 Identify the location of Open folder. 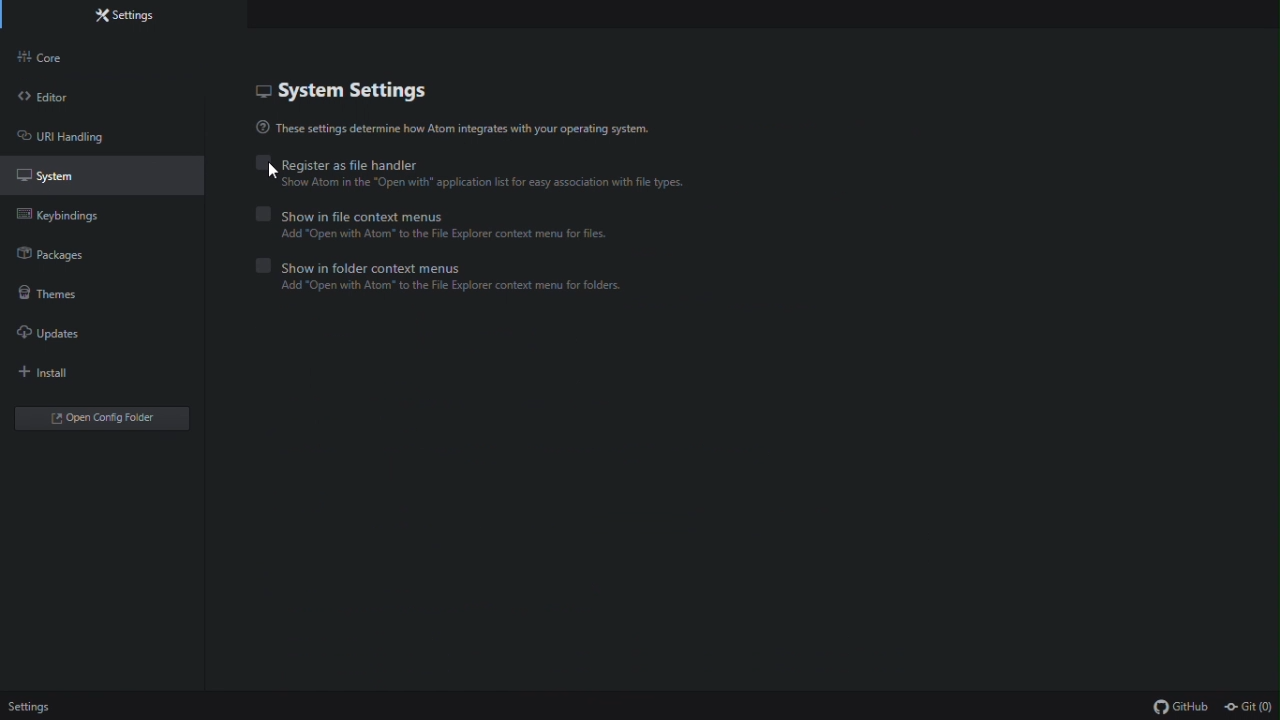
(105, 419).